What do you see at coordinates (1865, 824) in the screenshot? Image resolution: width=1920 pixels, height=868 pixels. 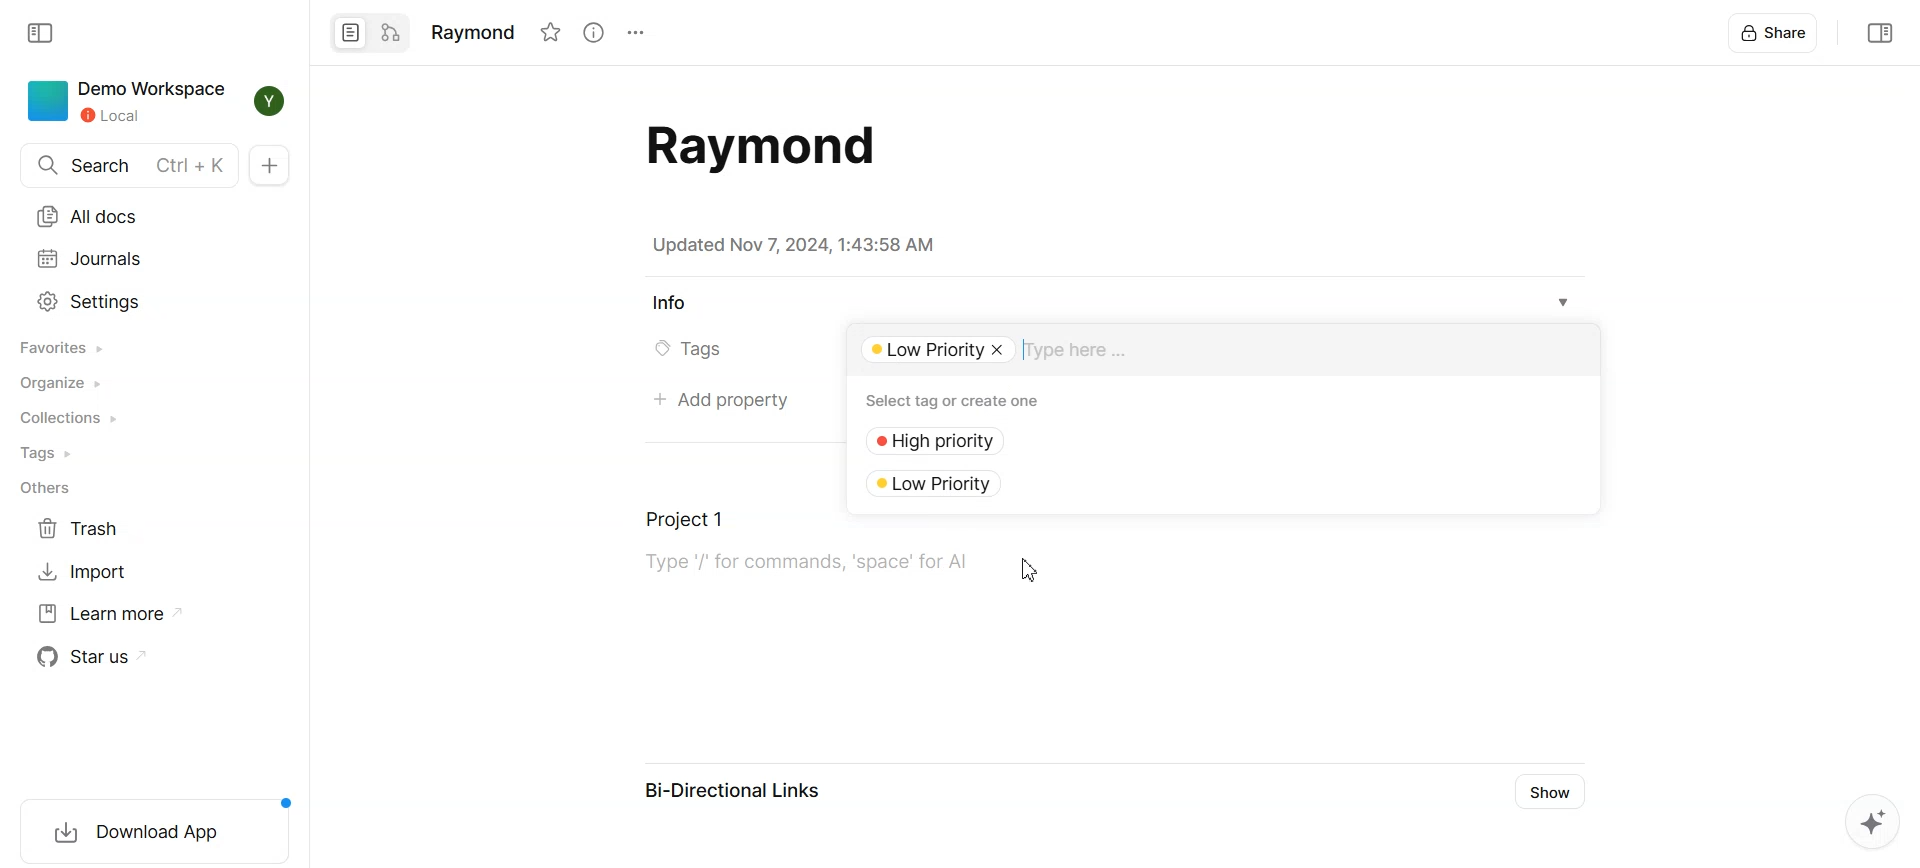 I see `Suggestion` at bounding box center [1865, 824].